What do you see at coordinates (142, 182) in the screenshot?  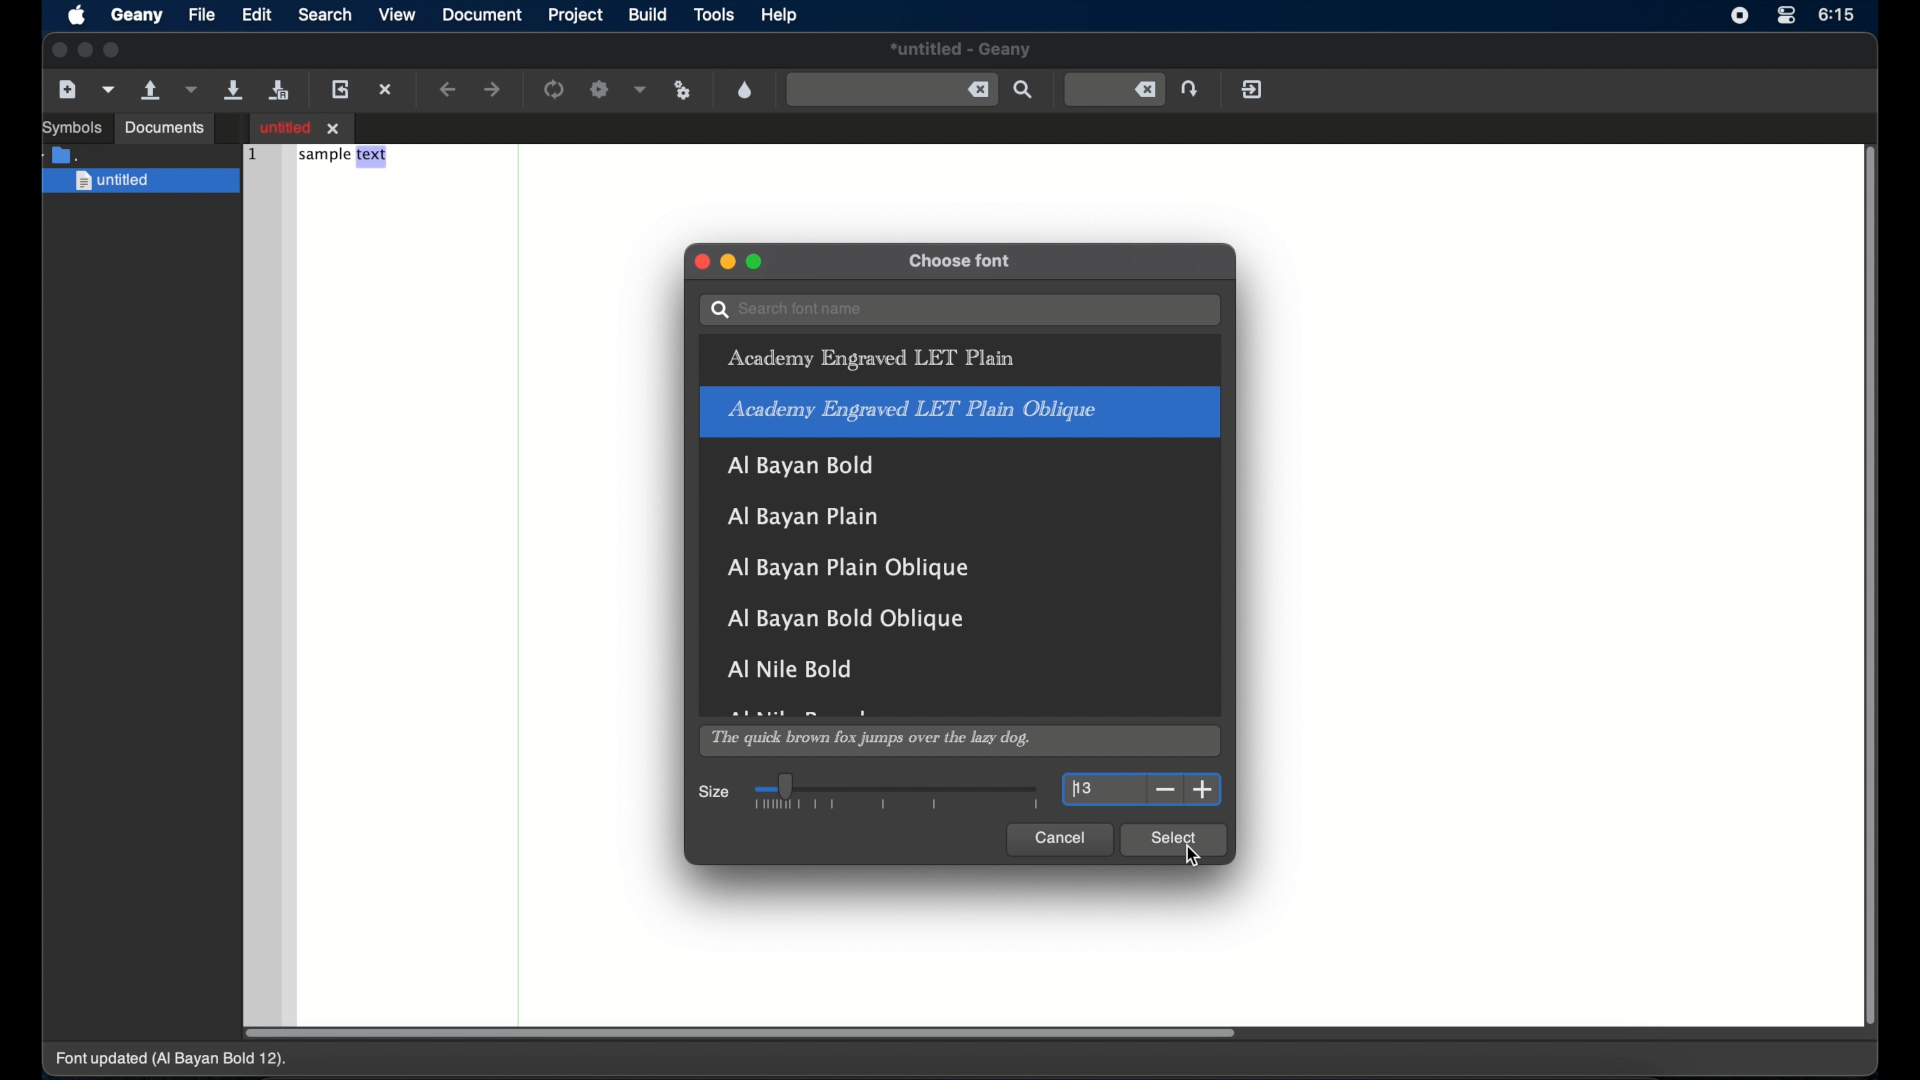 I see `untitled` at bounding box center [142, 182].